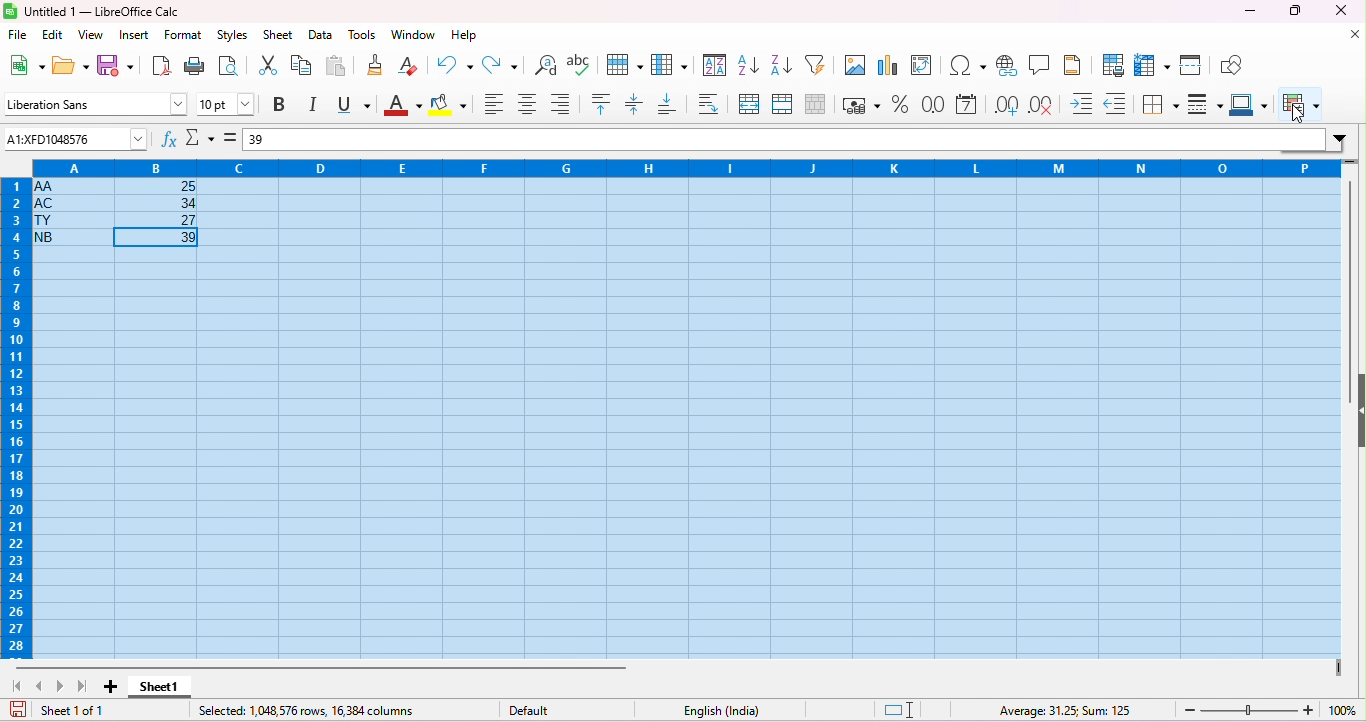  I want to click on row numbers, so click(18, 421).